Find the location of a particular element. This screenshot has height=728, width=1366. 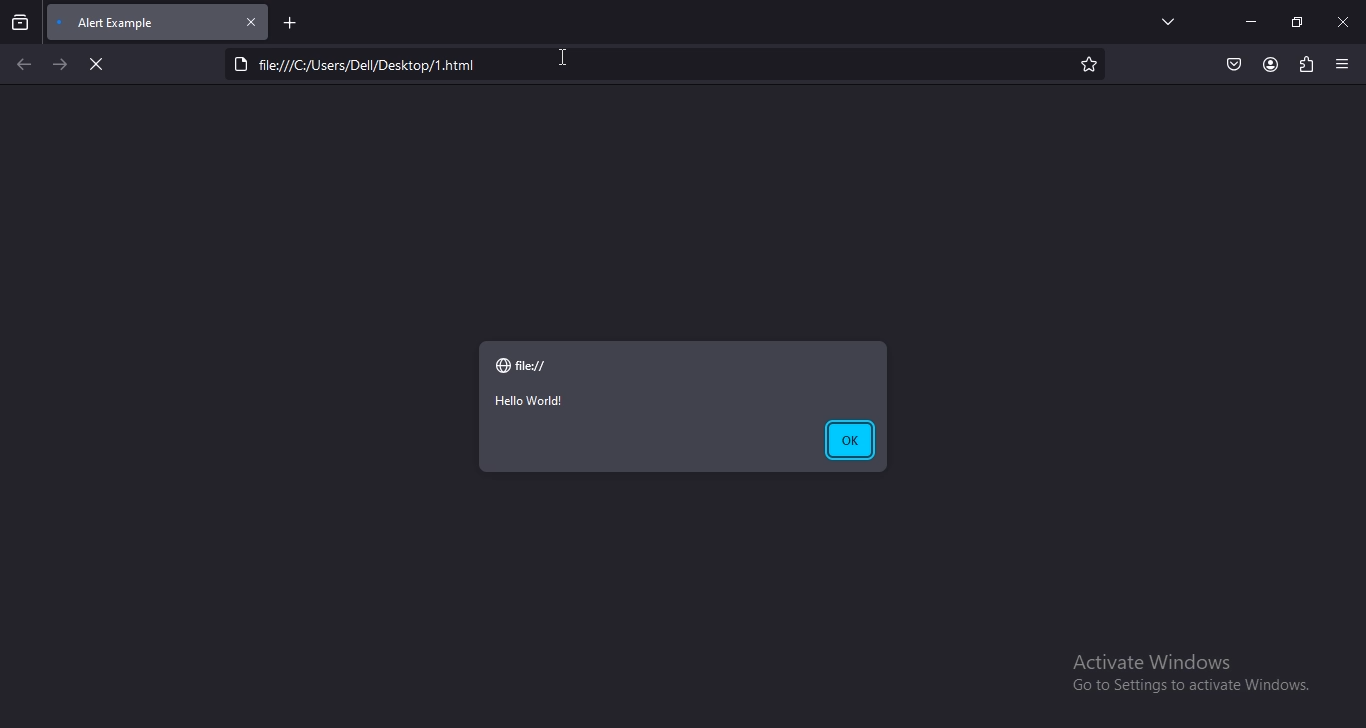

icon is located at coordinates (505, 365).